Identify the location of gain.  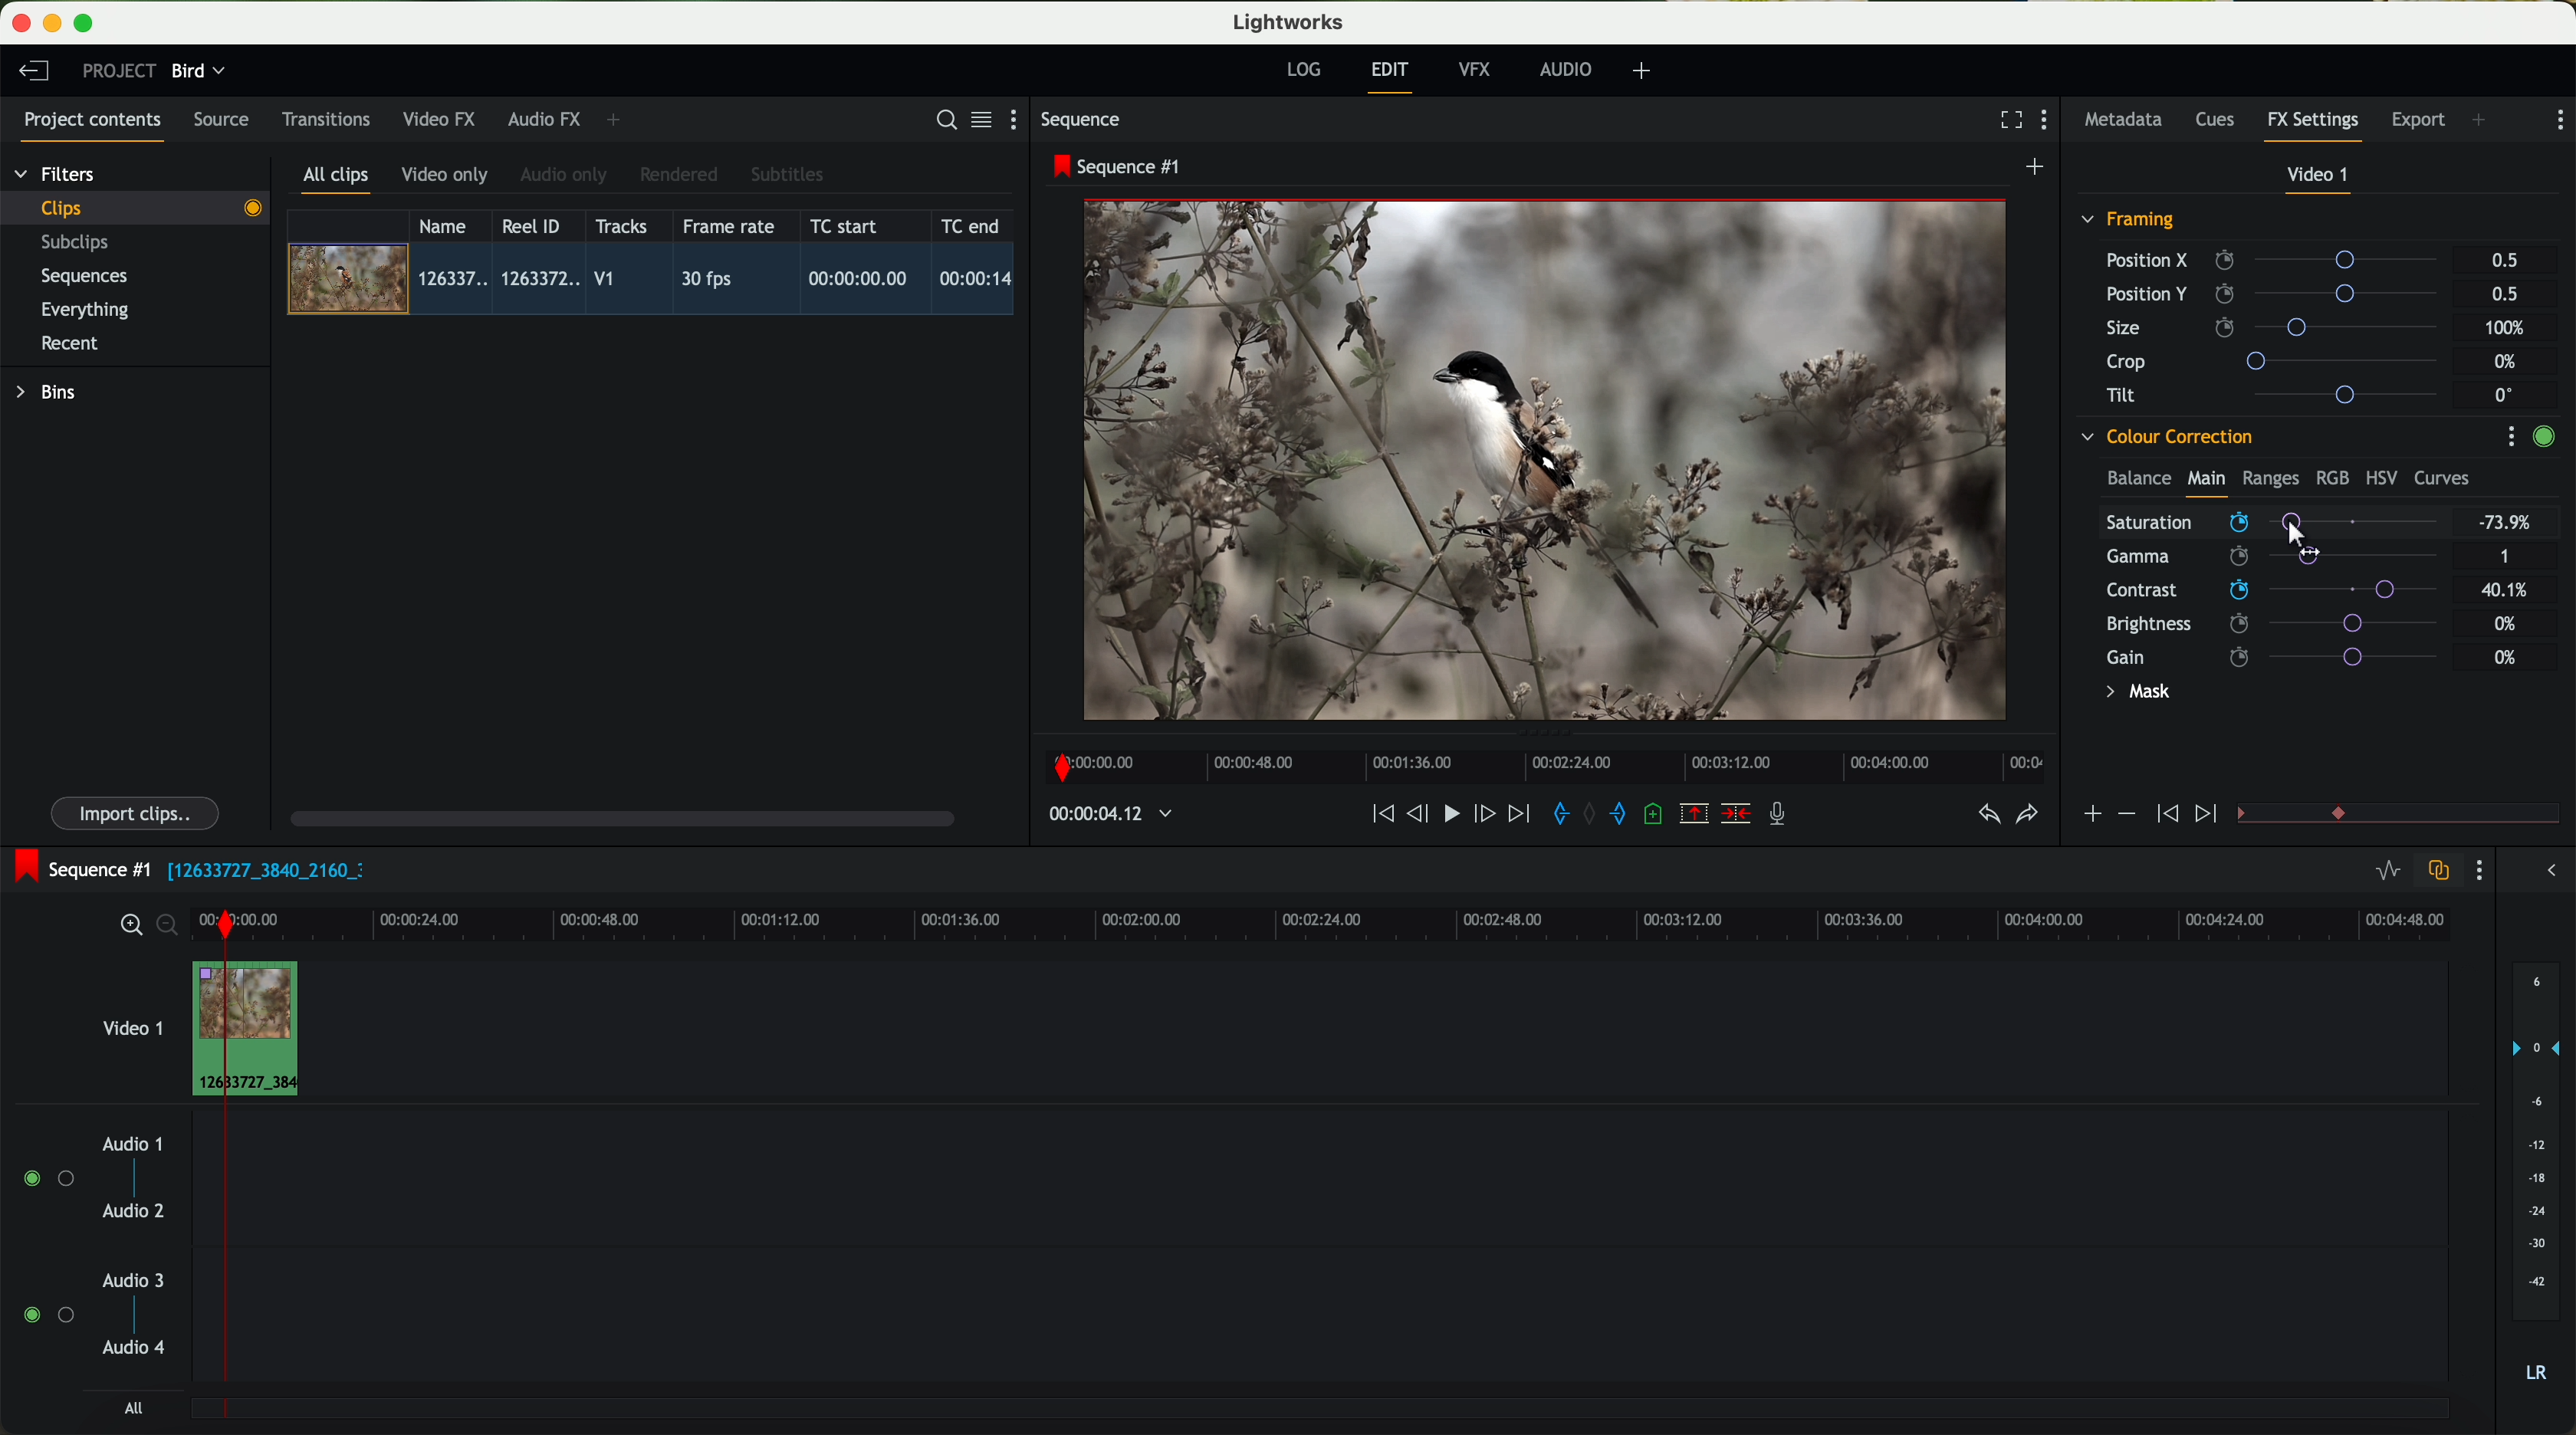
(2284, 656).